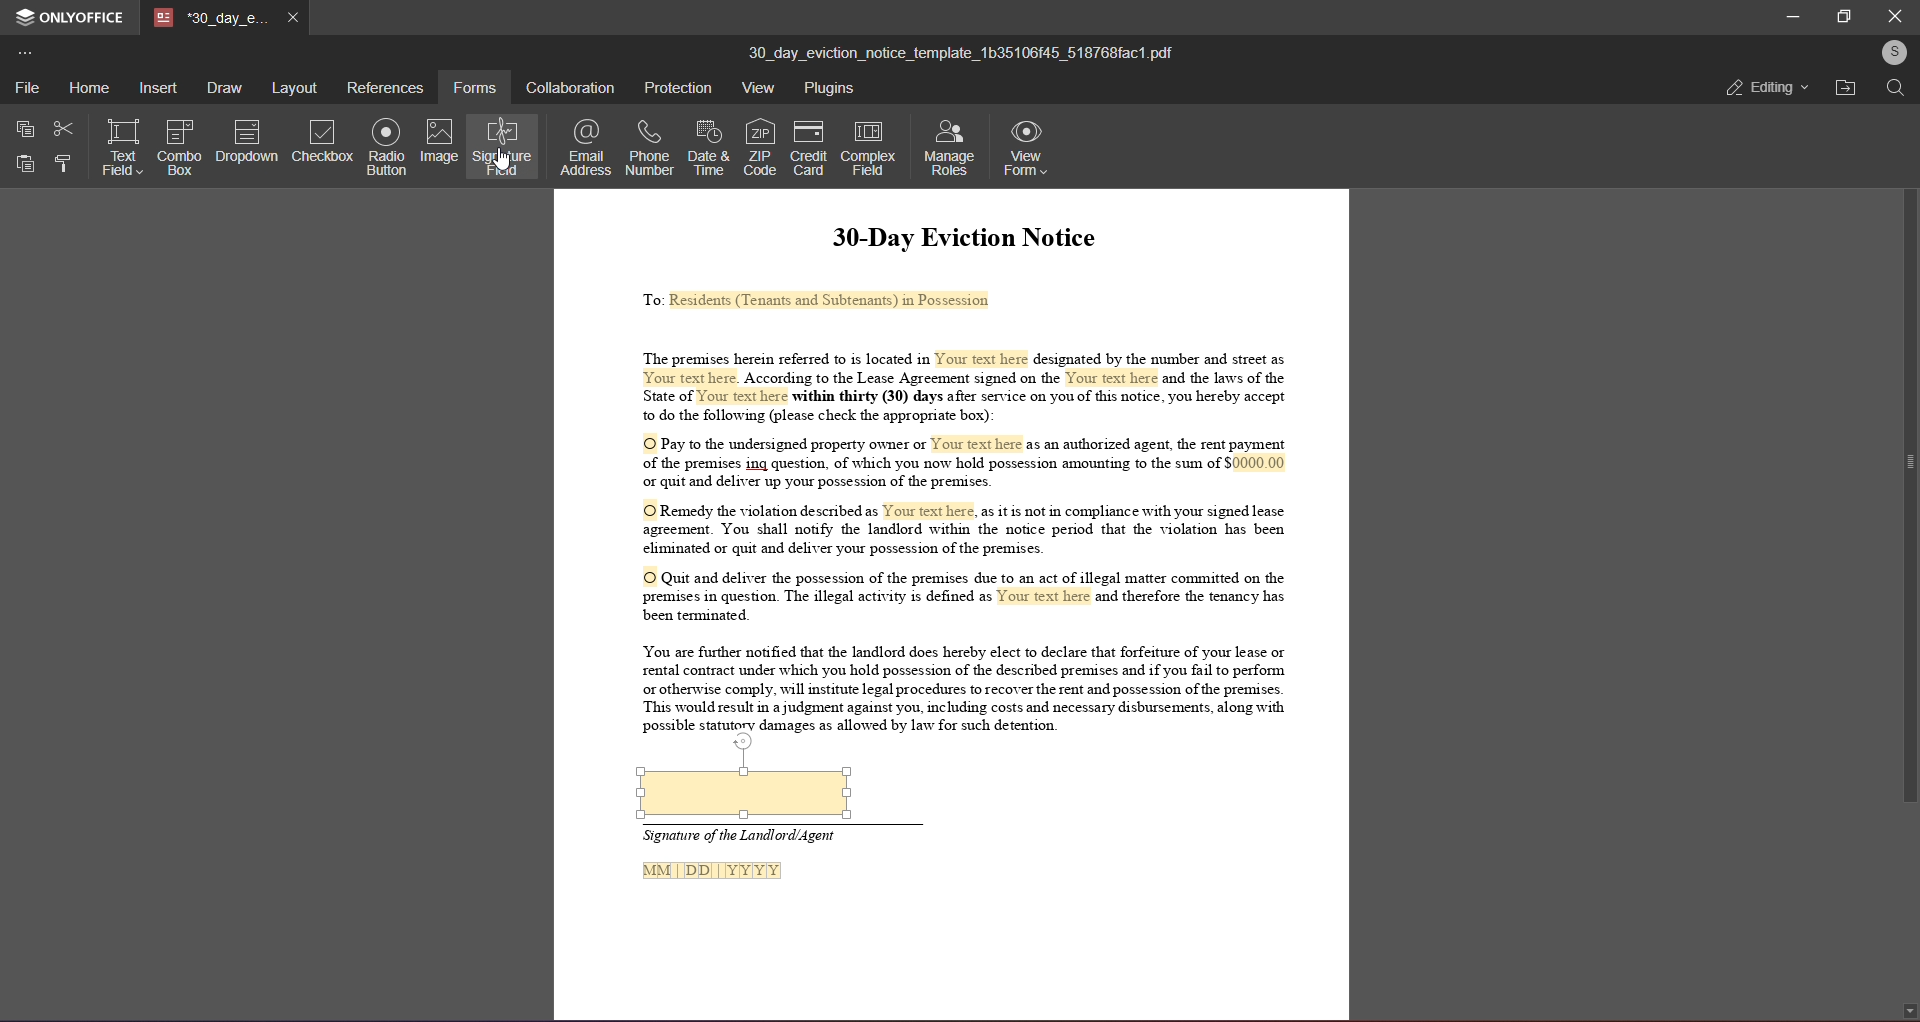  What do you see at coordinates (1893, 52) in the screenshot?
I see `user` at bounding box center [1893, 52].